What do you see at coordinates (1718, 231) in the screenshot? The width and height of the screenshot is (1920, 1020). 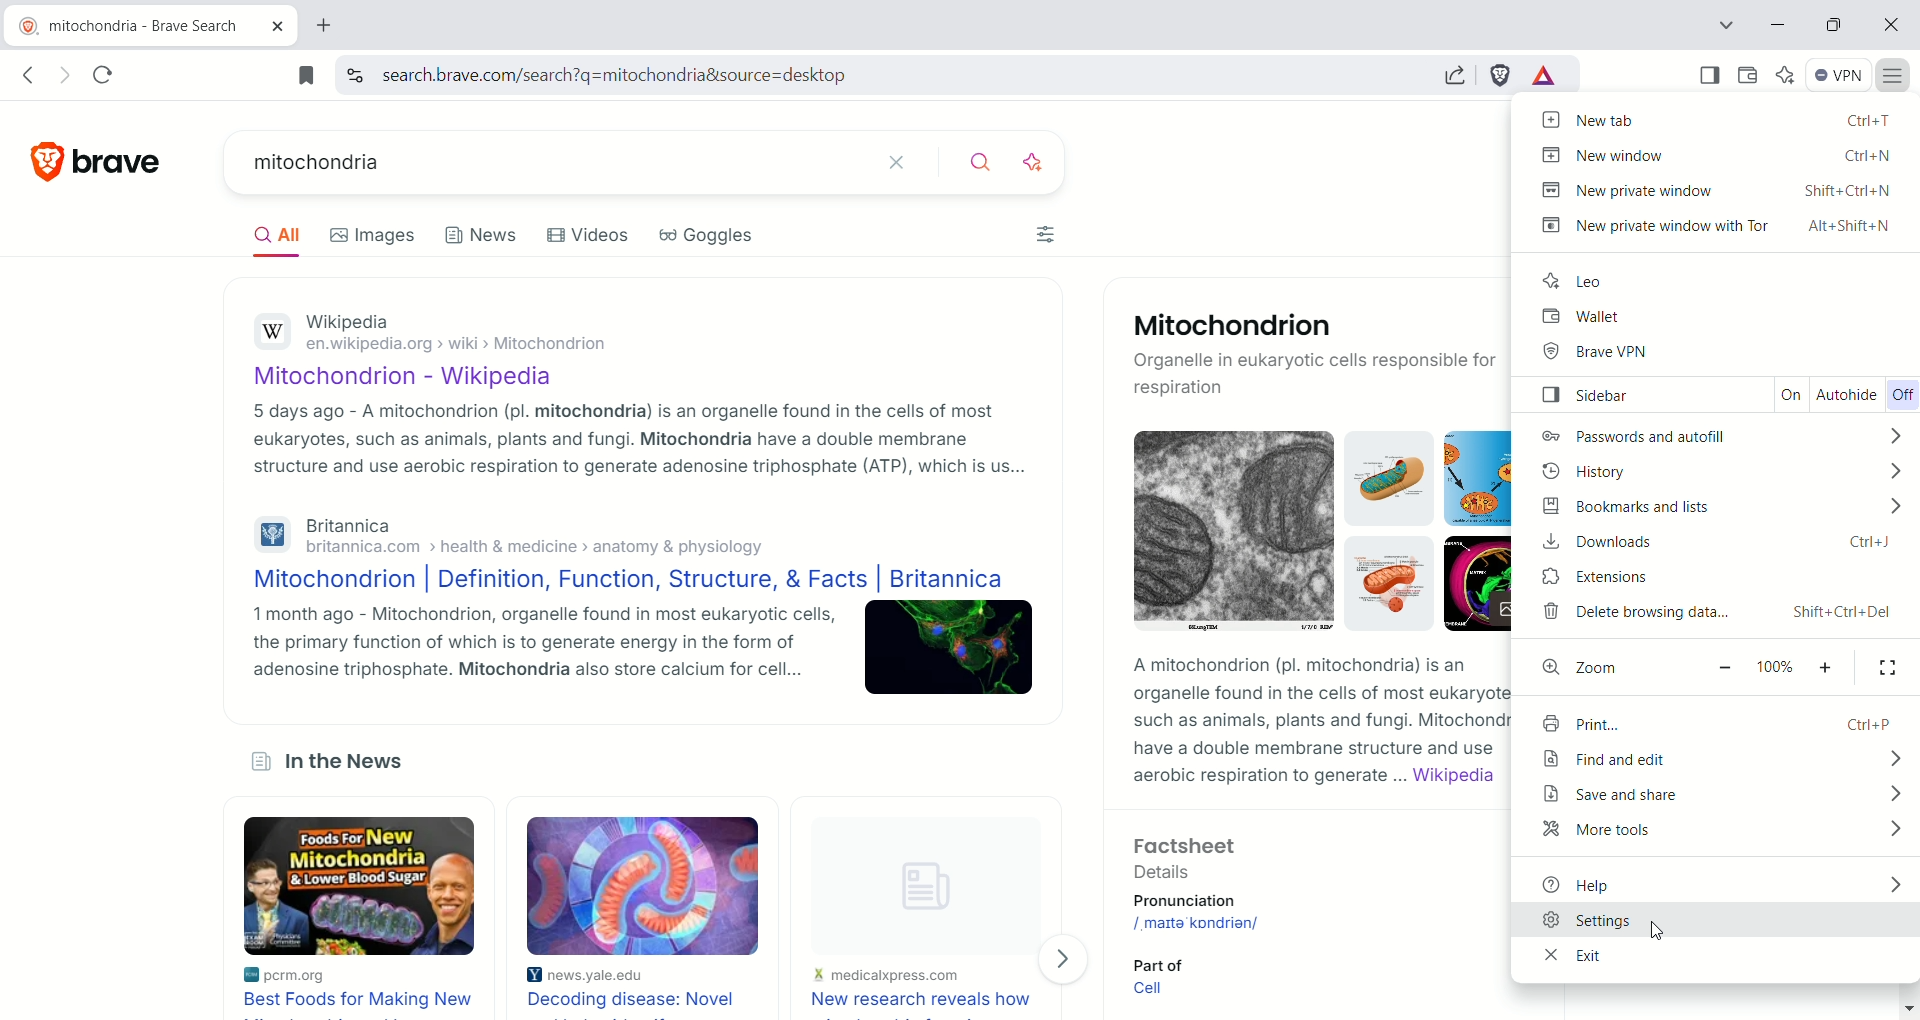 I see `new private window with tor` at bounding box center [1718, 231].